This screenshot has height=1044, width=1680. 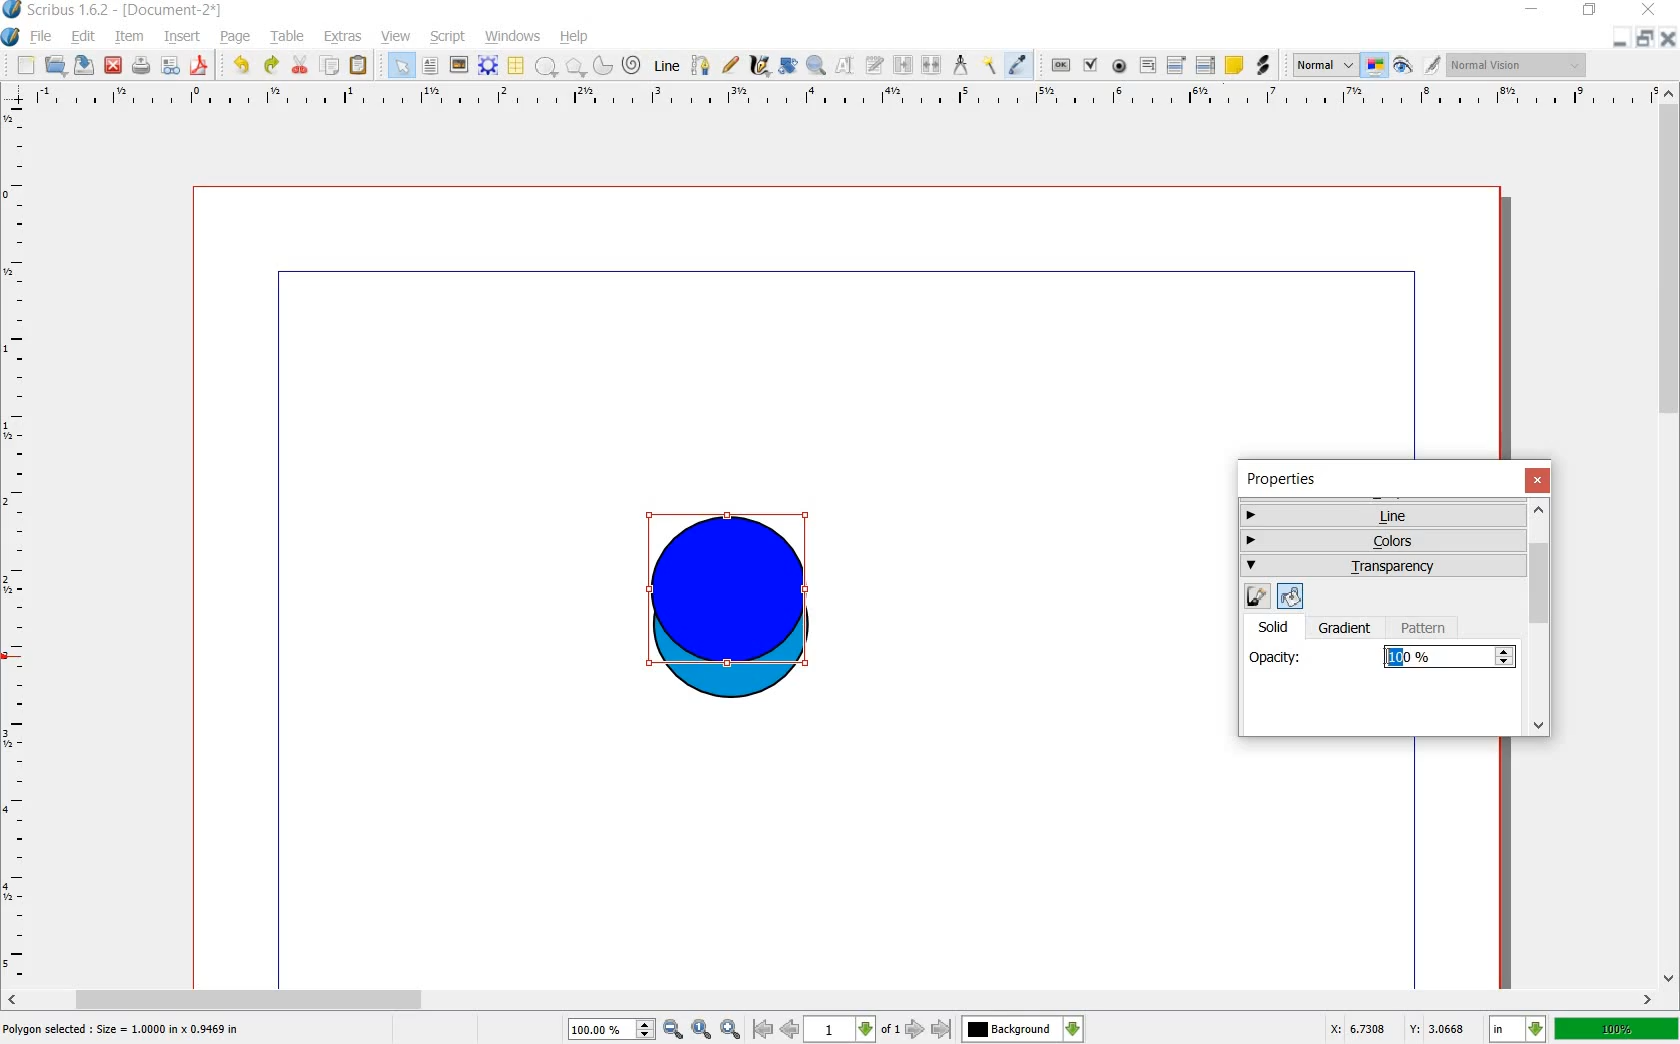 I want to click on edit, so click(x=86, y=38).